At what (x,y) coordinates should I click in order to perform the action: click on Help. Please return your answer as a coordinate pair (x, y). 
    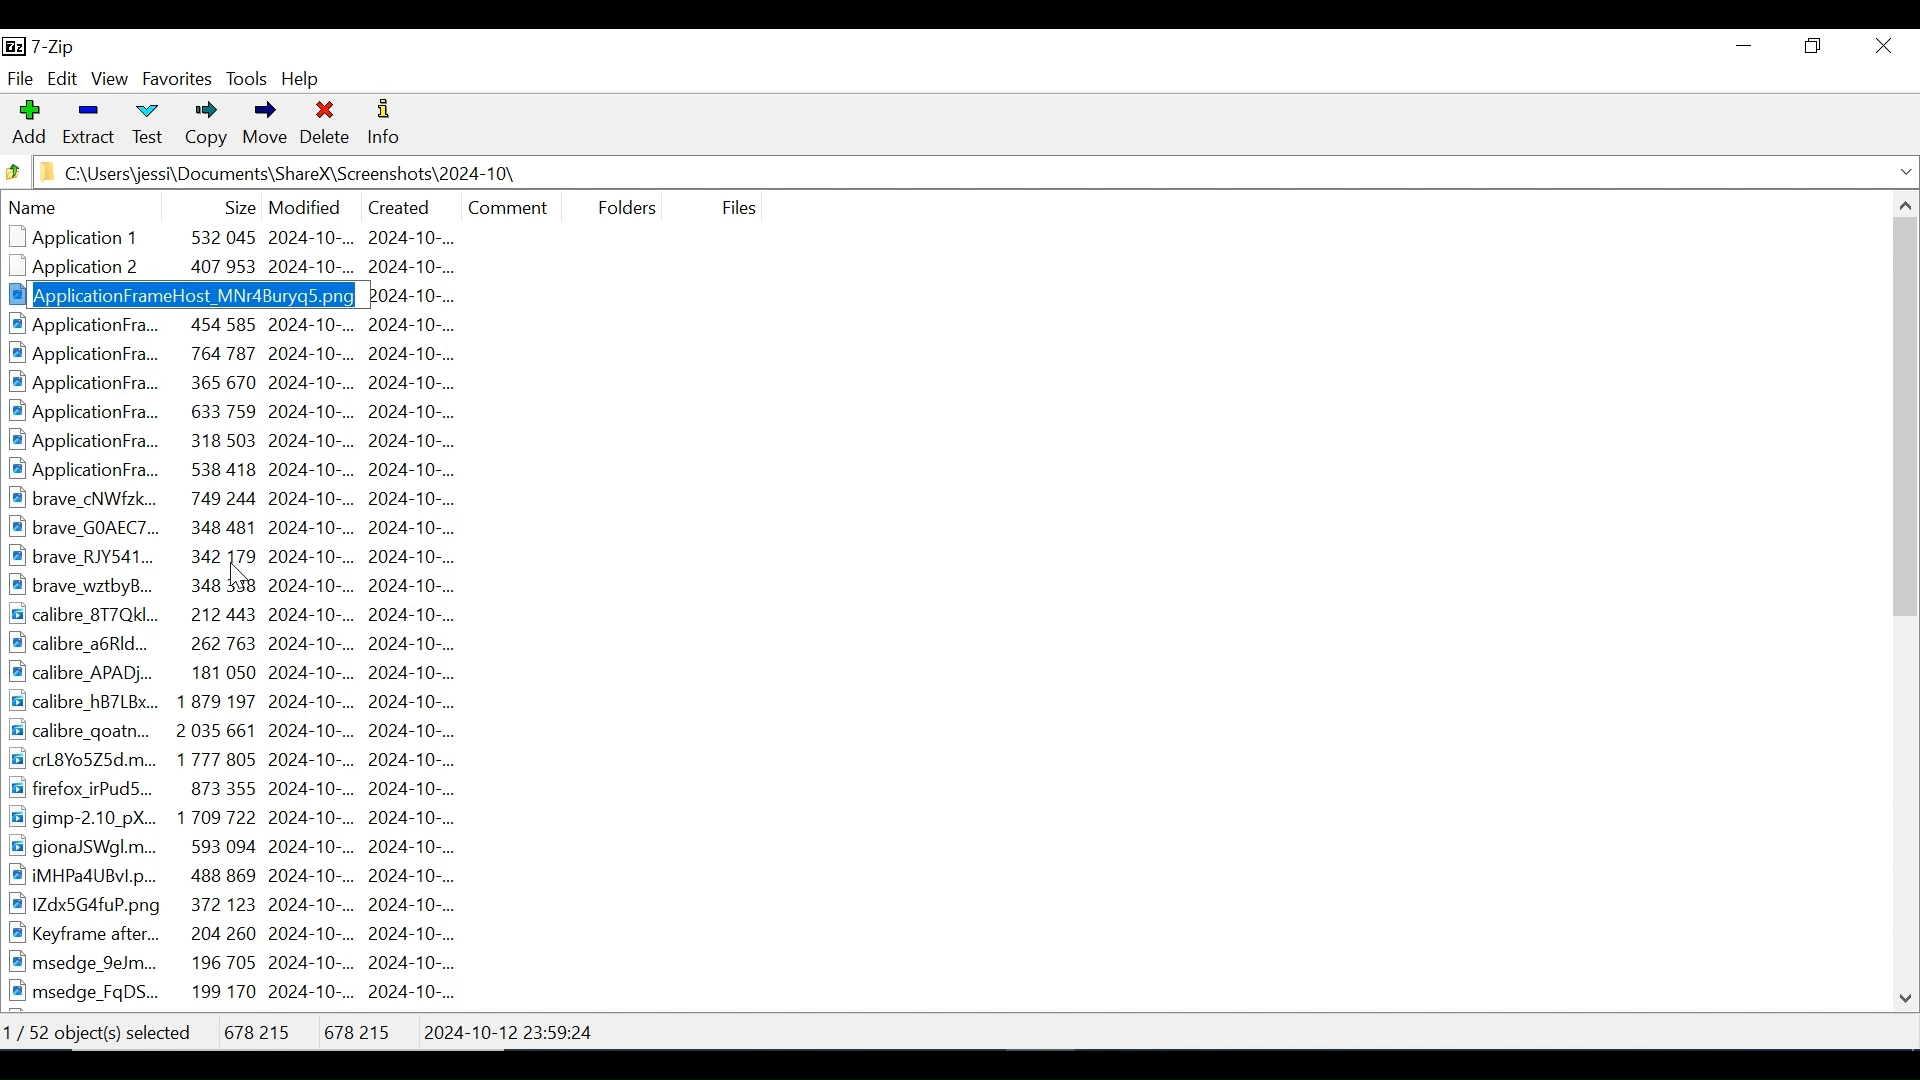
    Looking at the image, I should click on (303, 78).